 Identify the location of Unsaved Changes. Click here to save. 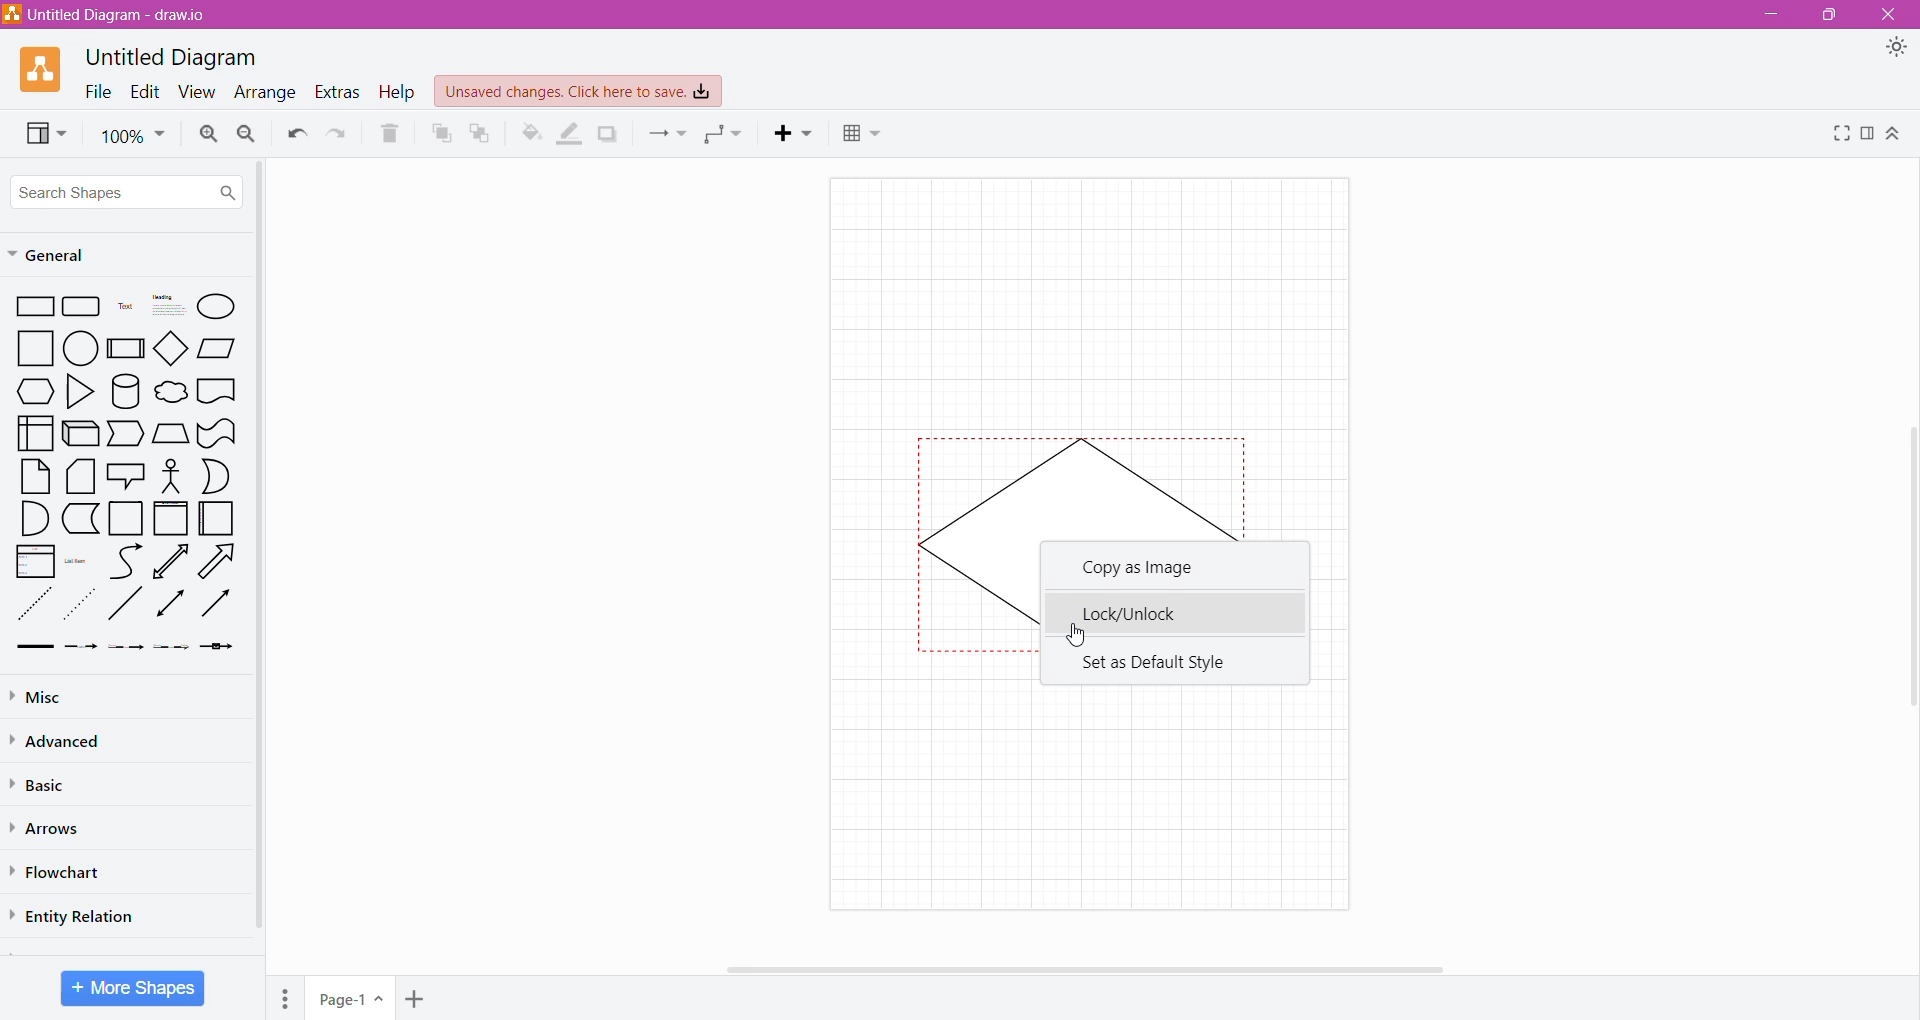
(579, 91).